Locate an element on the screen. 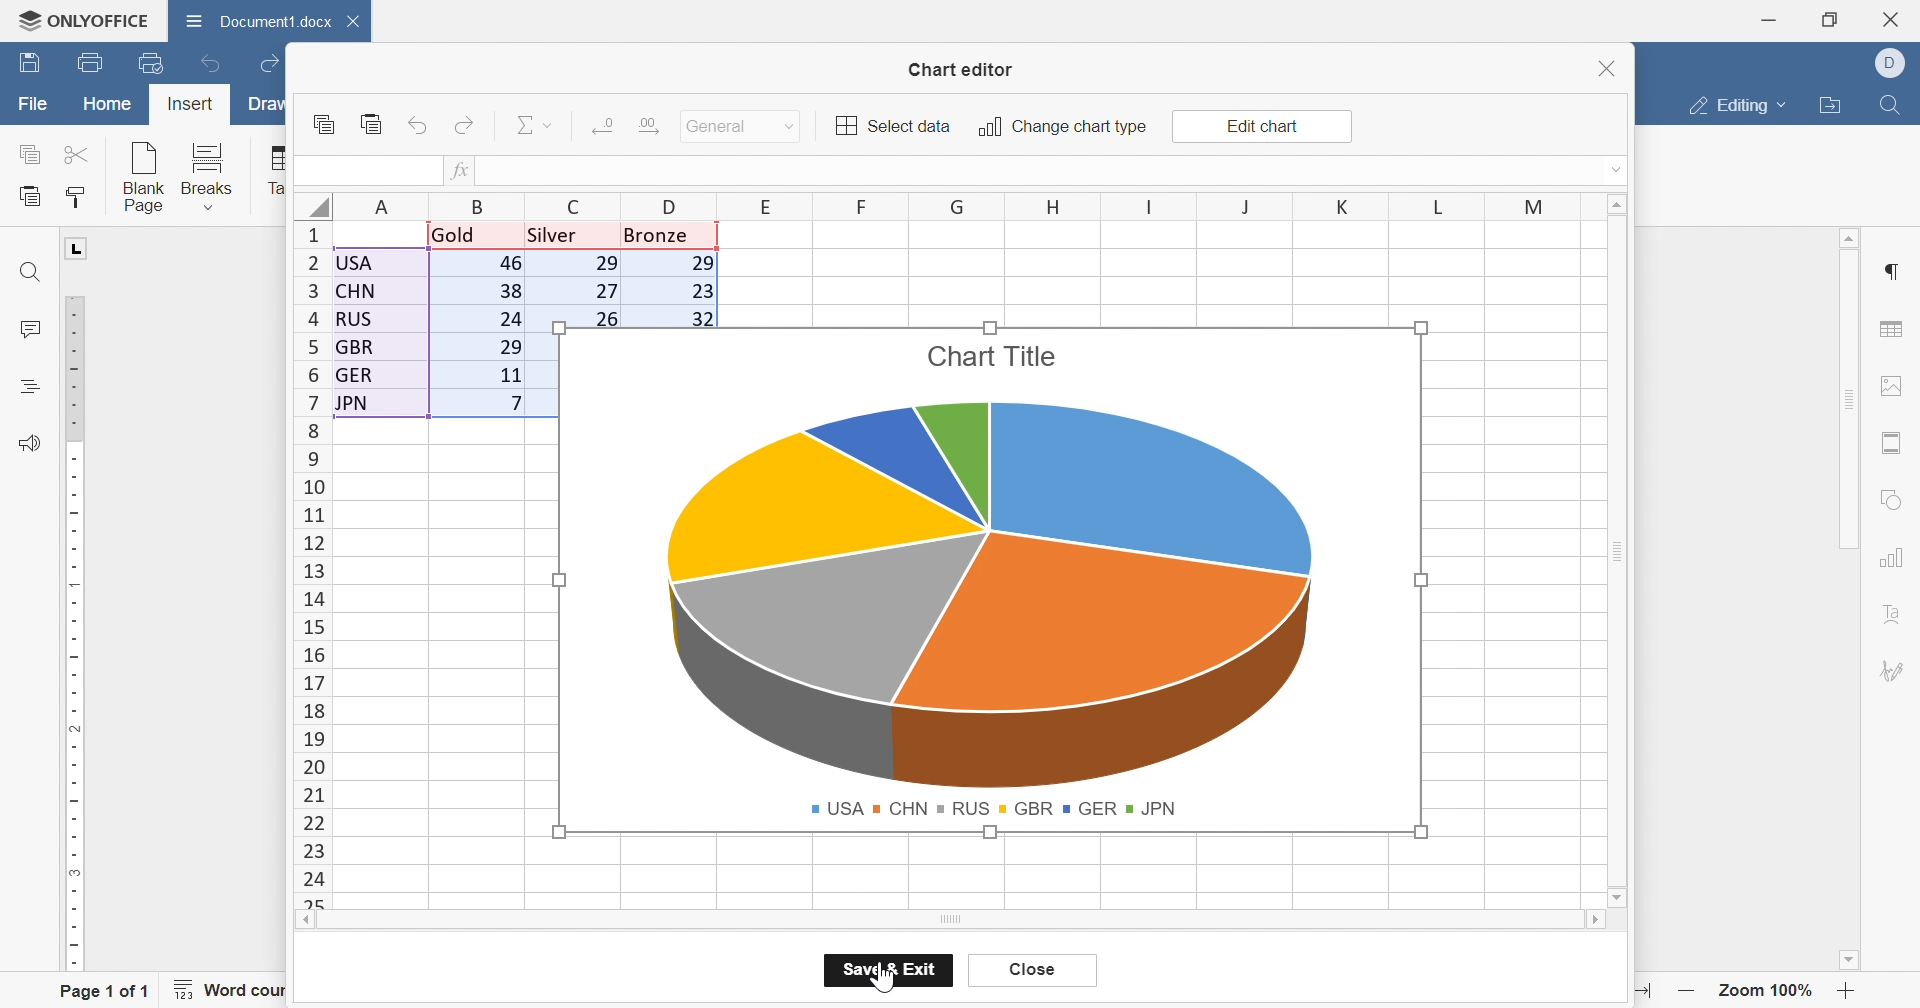 This screenshot has width=1920, height=1008. USA is located at coordinates (837, 808).